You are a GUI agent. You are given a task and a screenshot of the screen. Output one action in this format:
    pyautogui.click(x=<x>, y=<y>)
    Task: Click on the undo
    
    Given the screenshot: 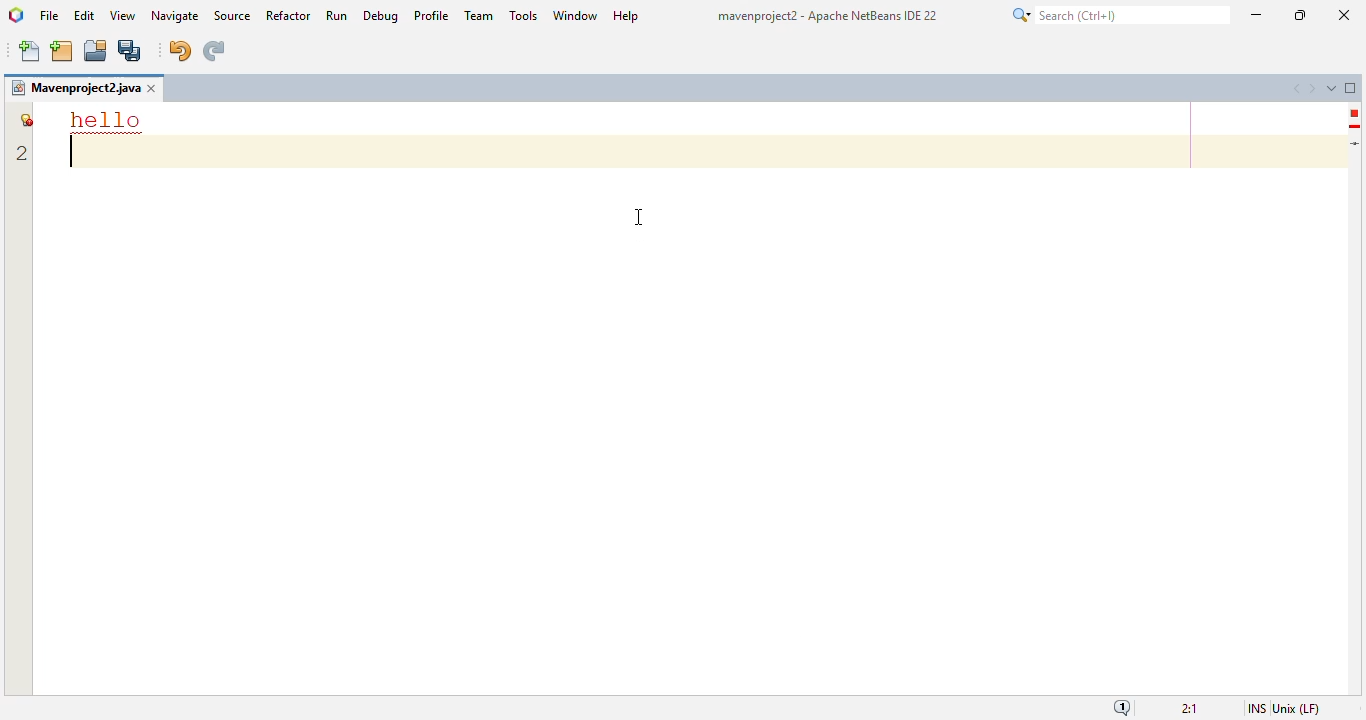 What is the action you would take?
    pyautogui.click(x=179, y=51)
    